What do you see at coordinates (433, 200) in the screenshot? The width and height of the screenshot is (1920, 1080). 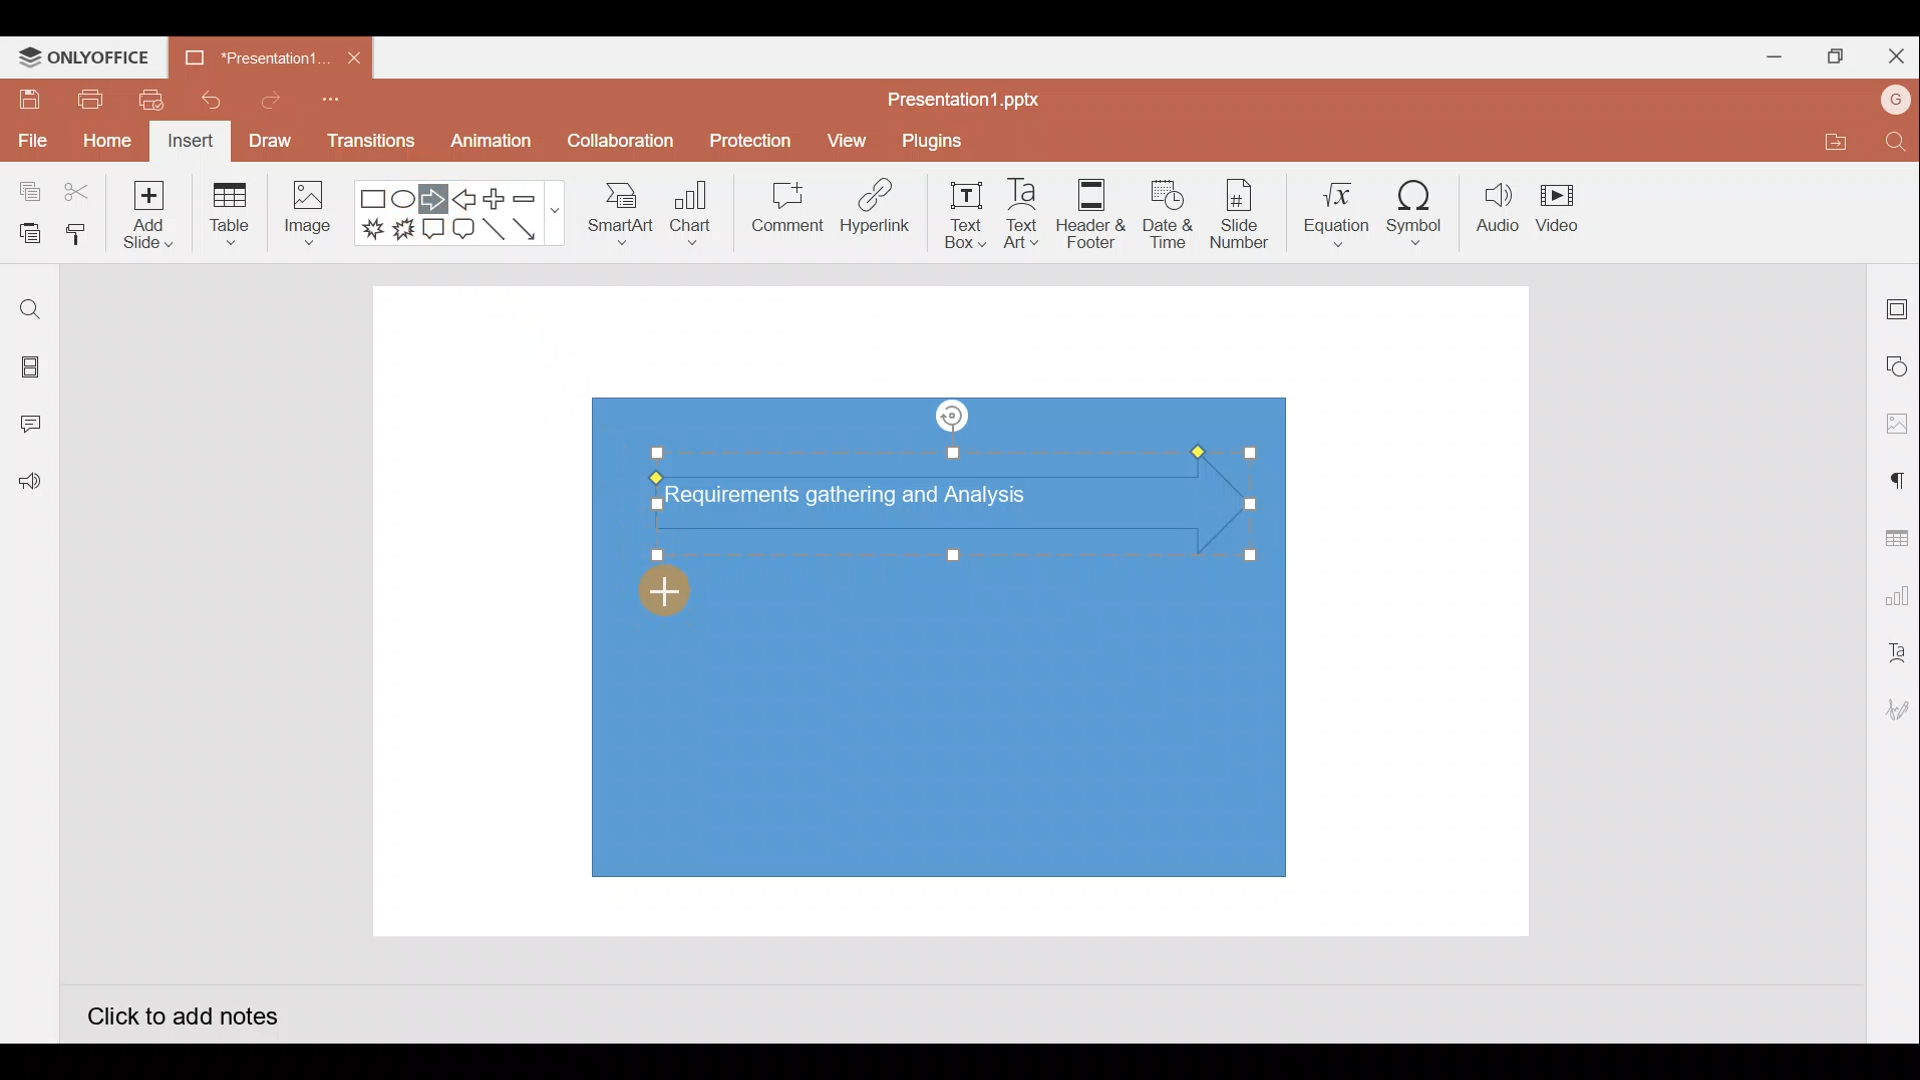 I see `Right arrow` at bounding box center [433, 200].